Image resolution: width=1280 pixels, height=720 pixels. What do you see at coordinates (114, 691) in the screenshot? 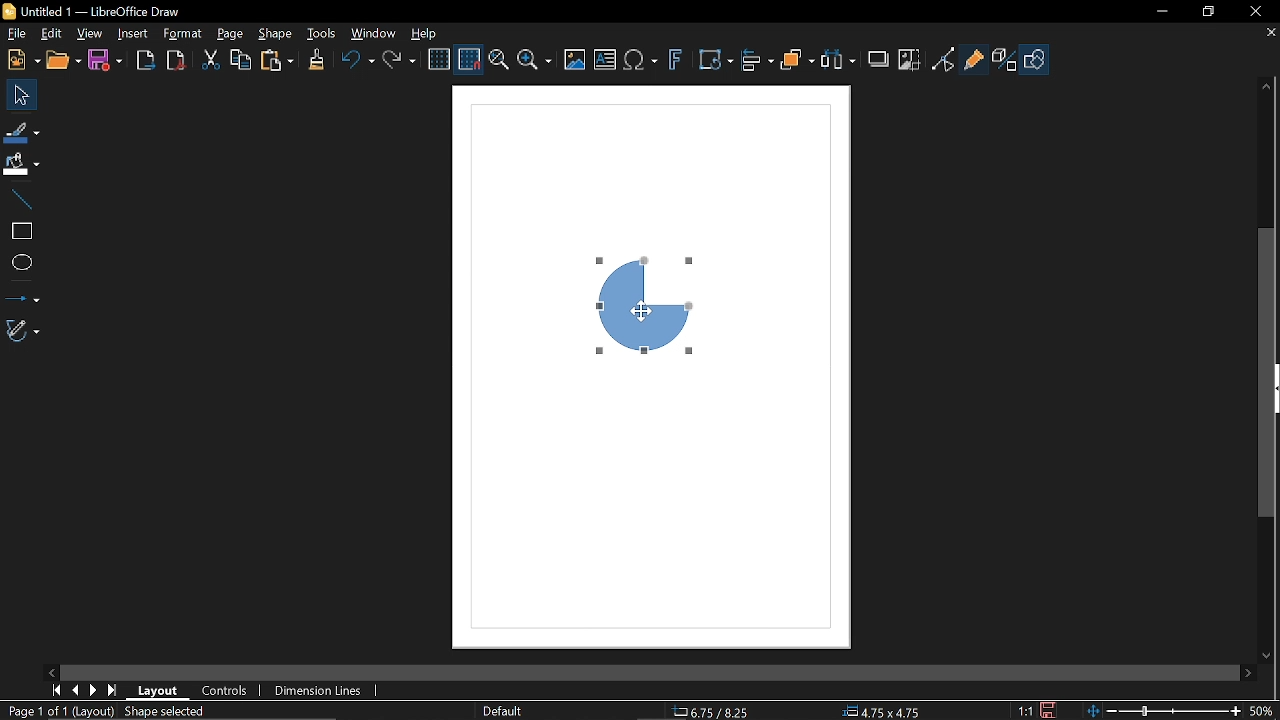
I see `last page` at bounding box center [114, 691].